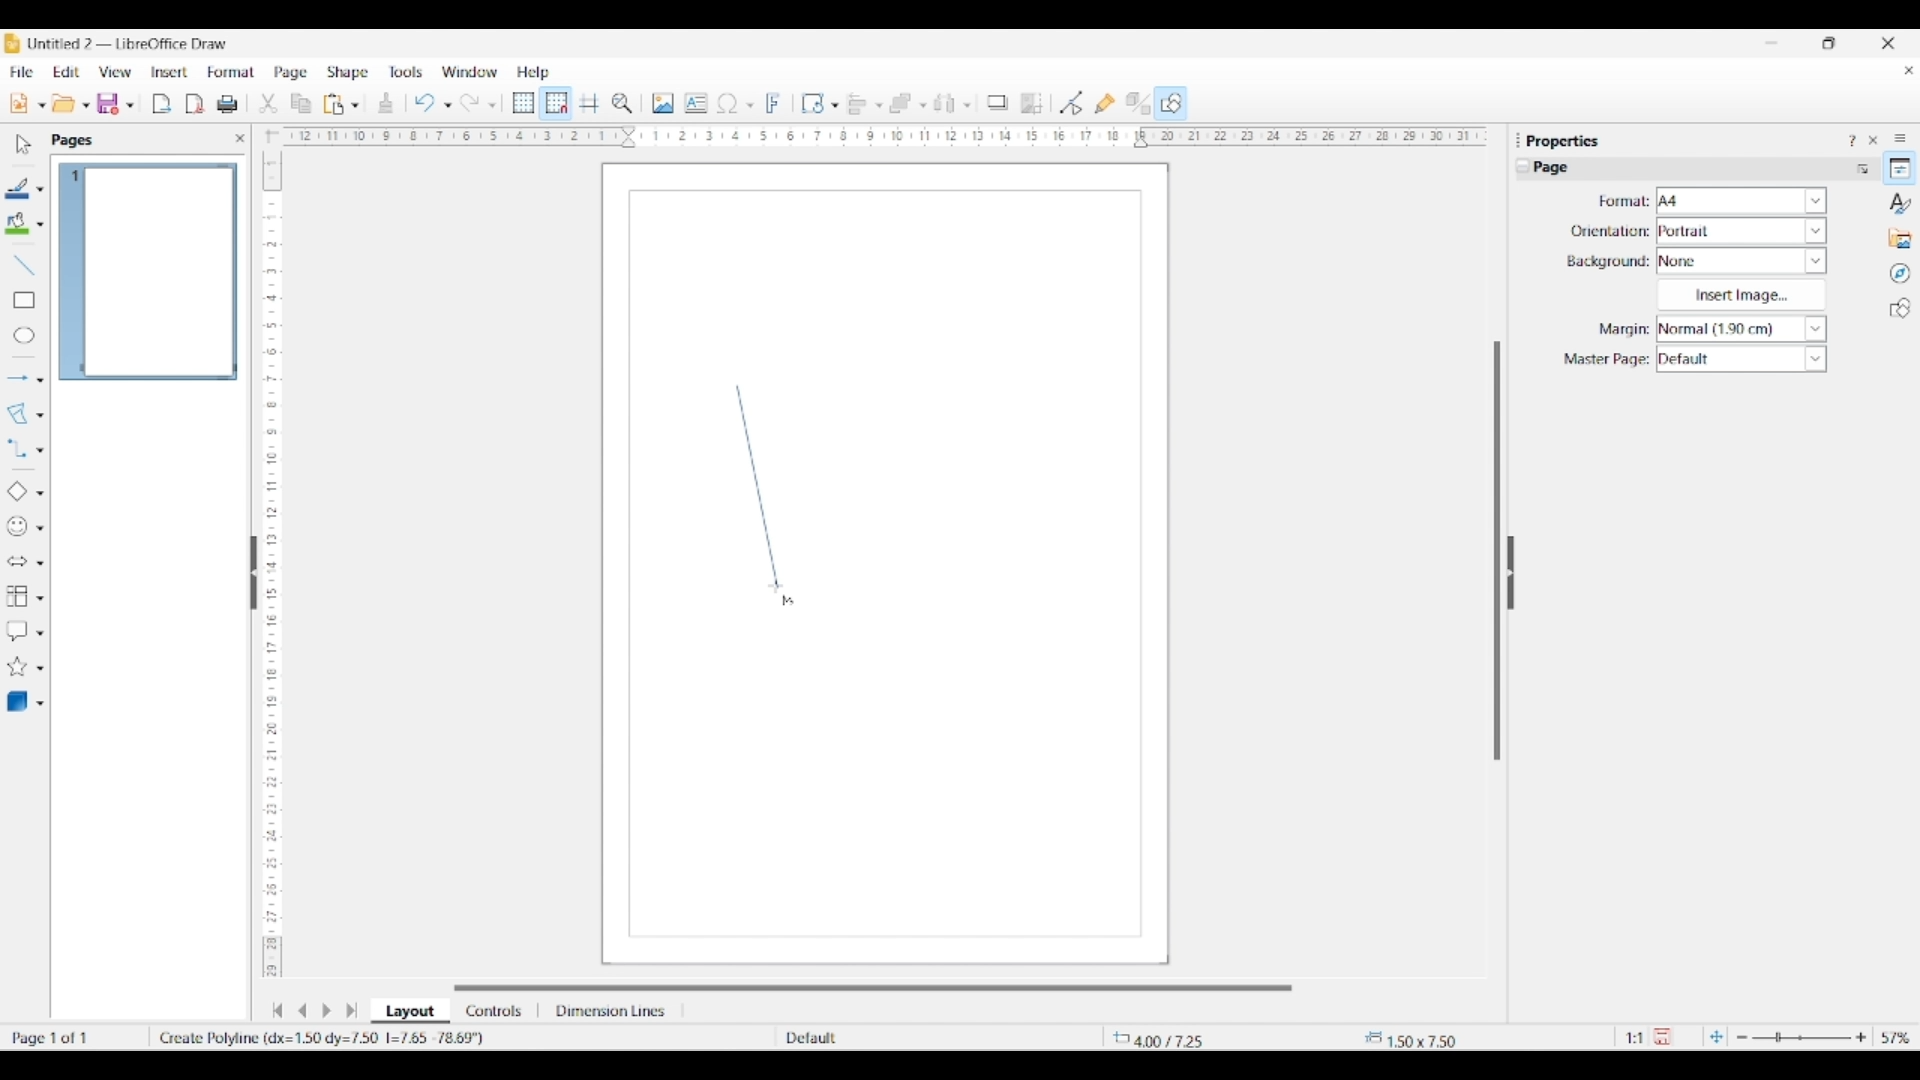 The width and height of the screenshot is (1920, 1080). Describe the element at coordinates (750, 105) in the screenshot. I see `Special character options` at that location.